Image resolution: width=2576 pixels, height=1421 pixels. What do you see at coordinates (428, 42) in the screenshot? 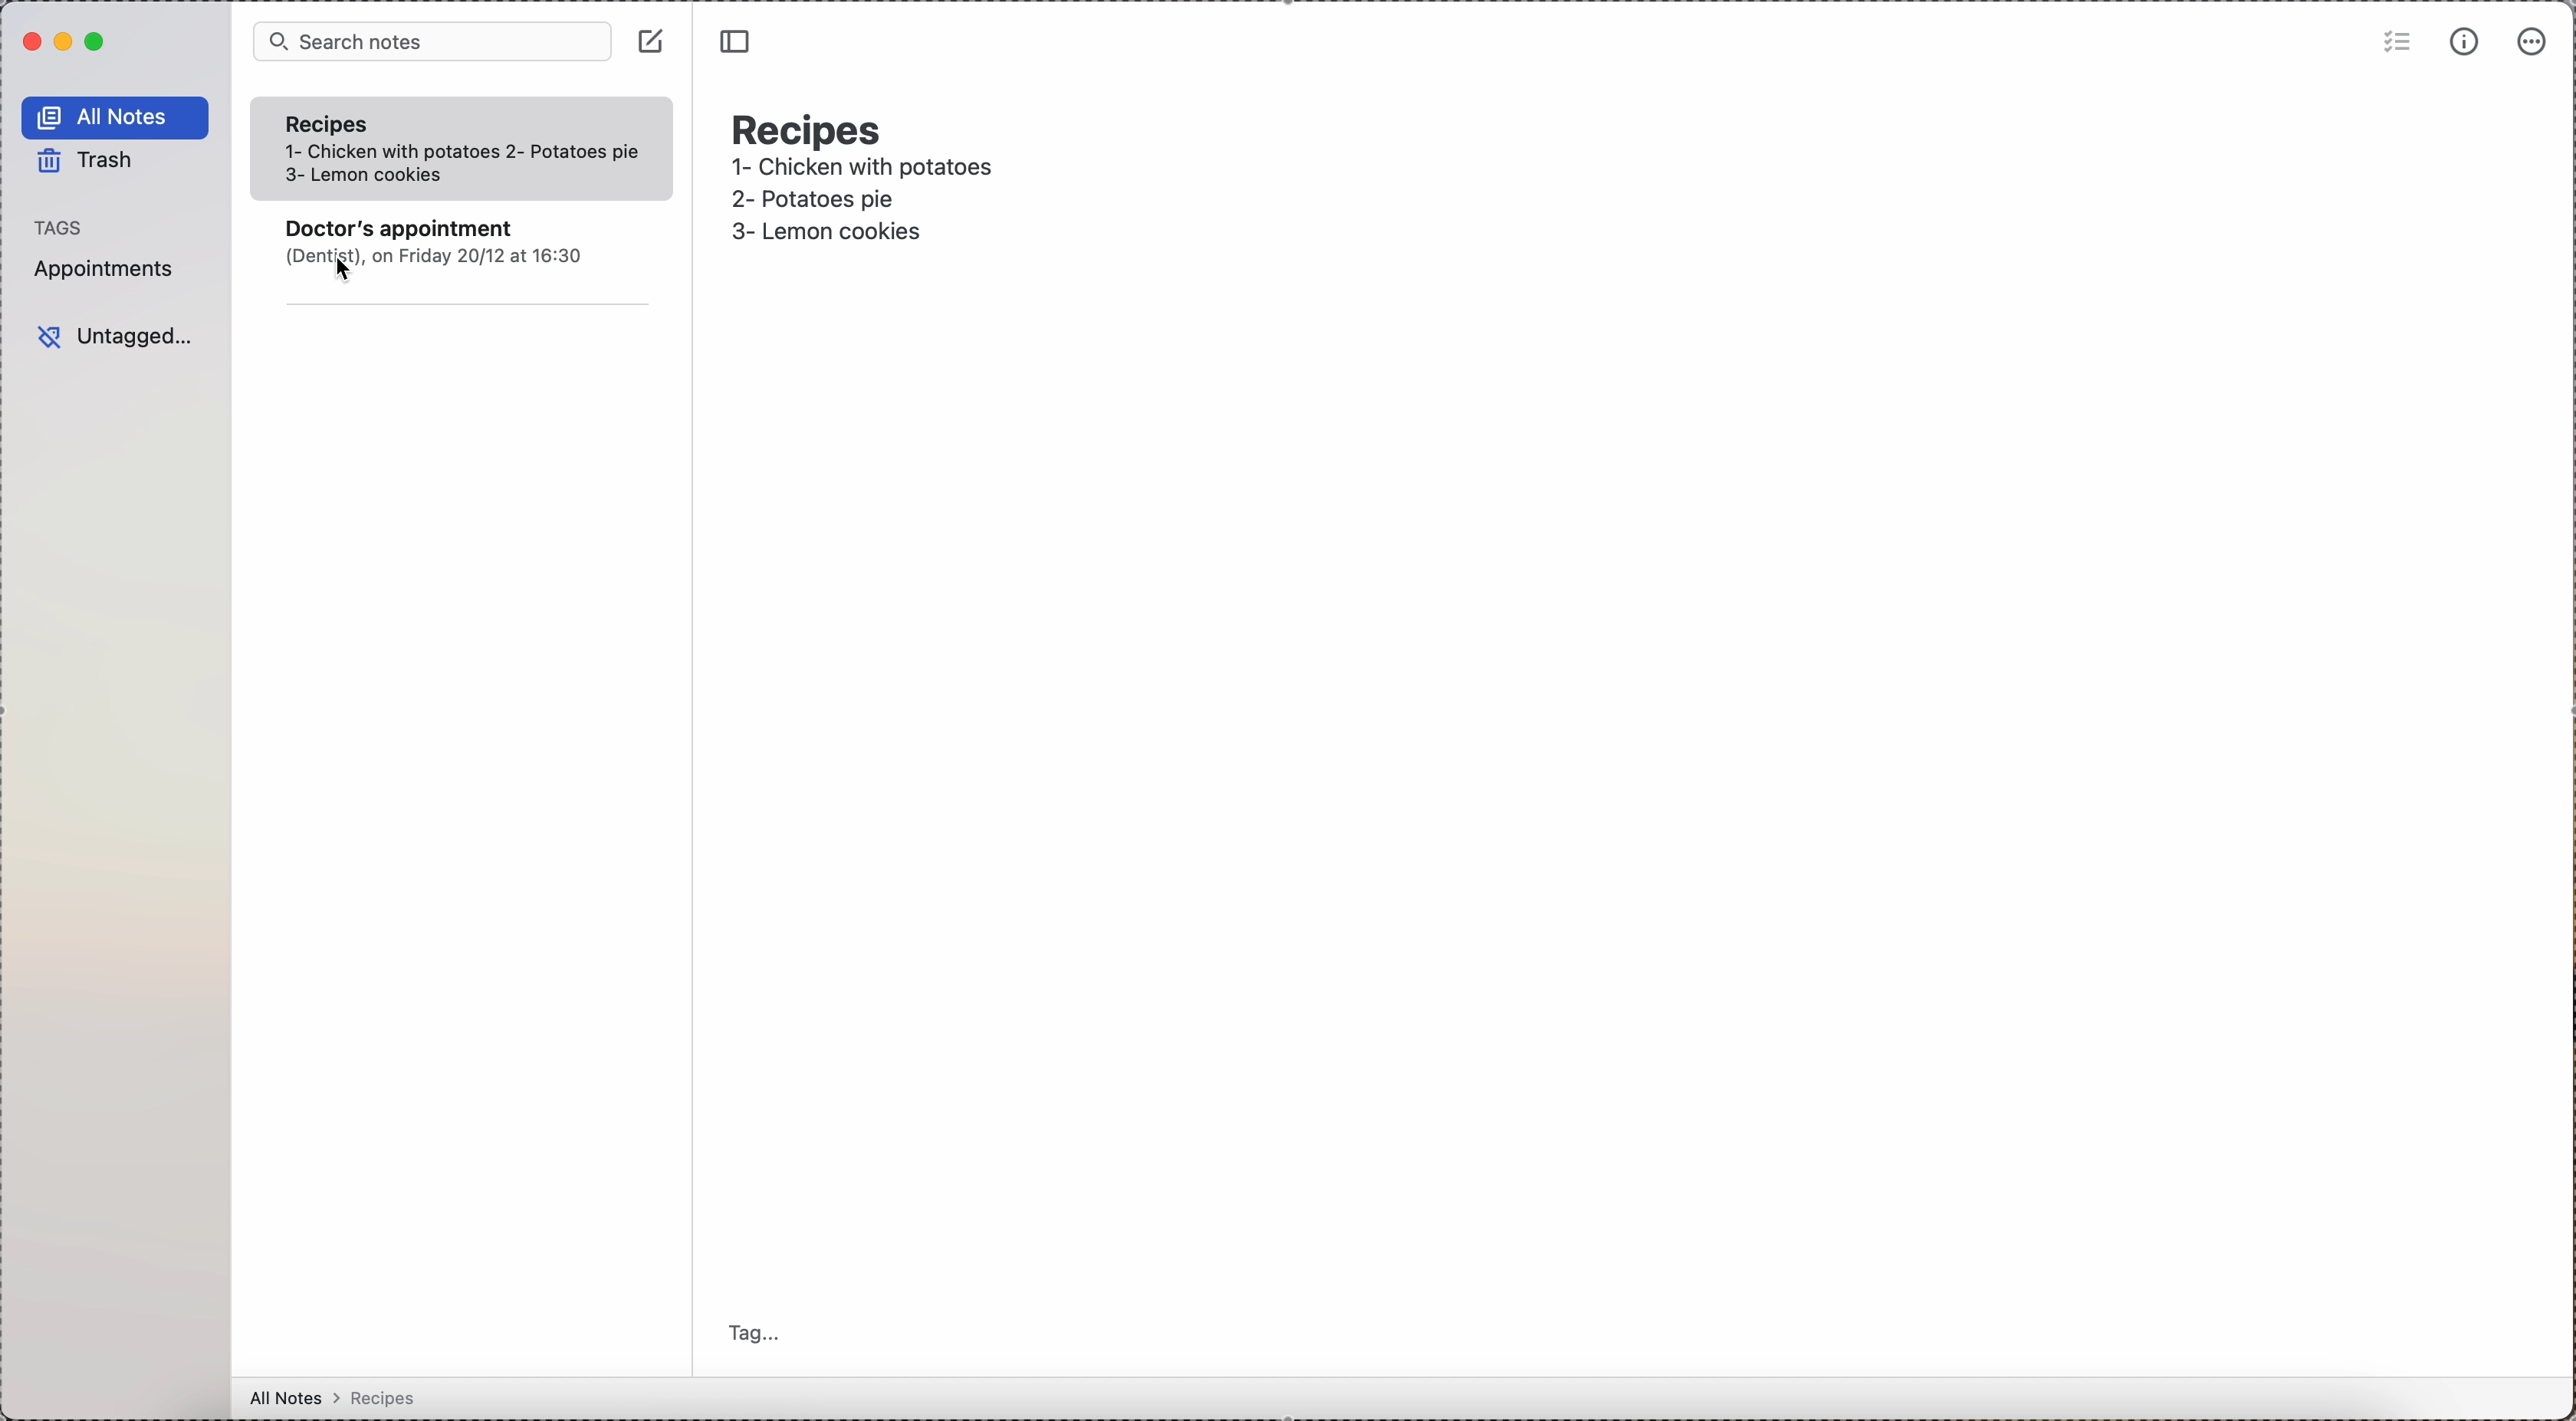
I see `search bar` at bounding box center [428, 42].